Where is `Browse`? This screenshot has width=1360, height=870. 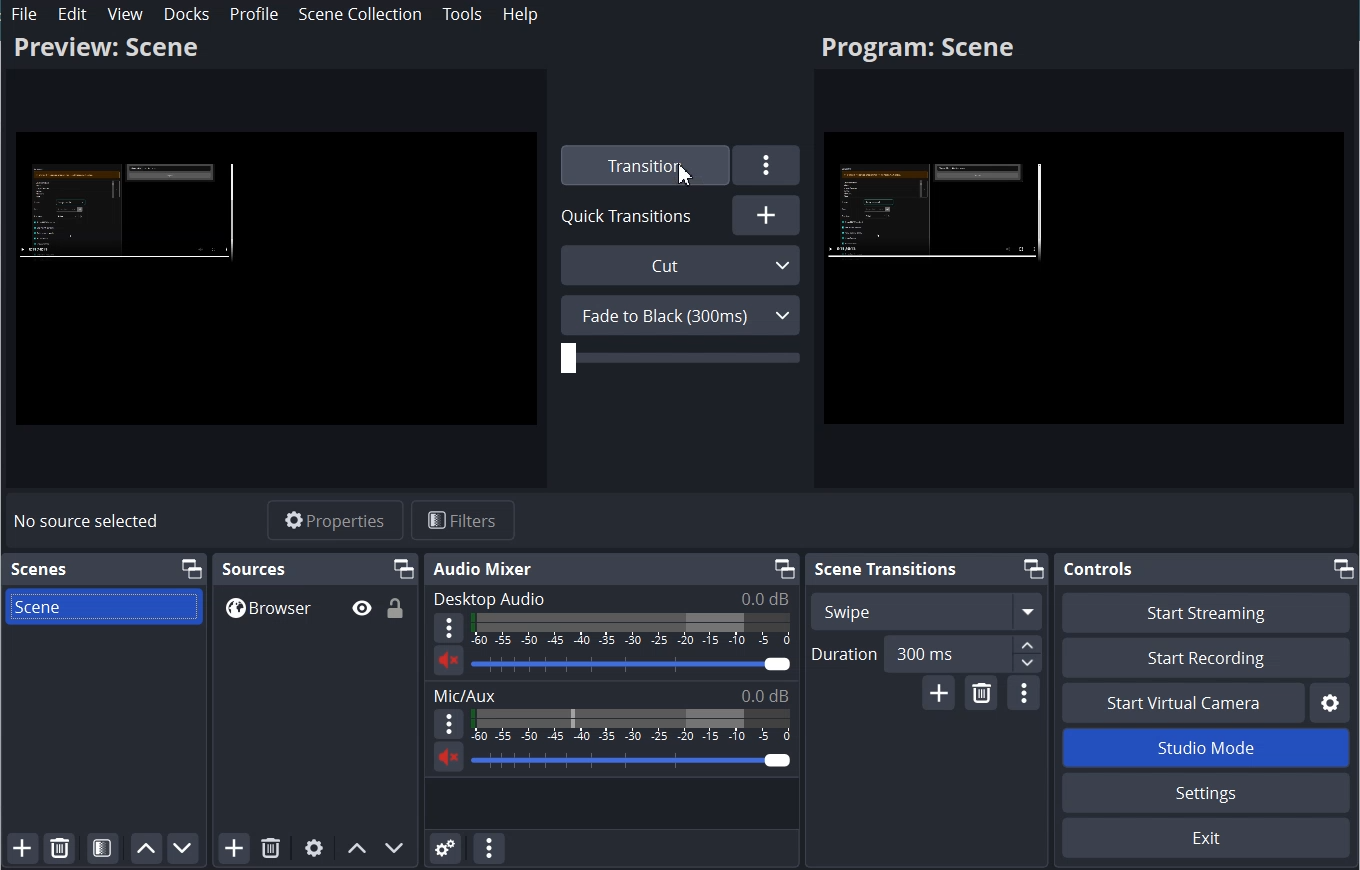 Browse is located at coordinates (315, 607).